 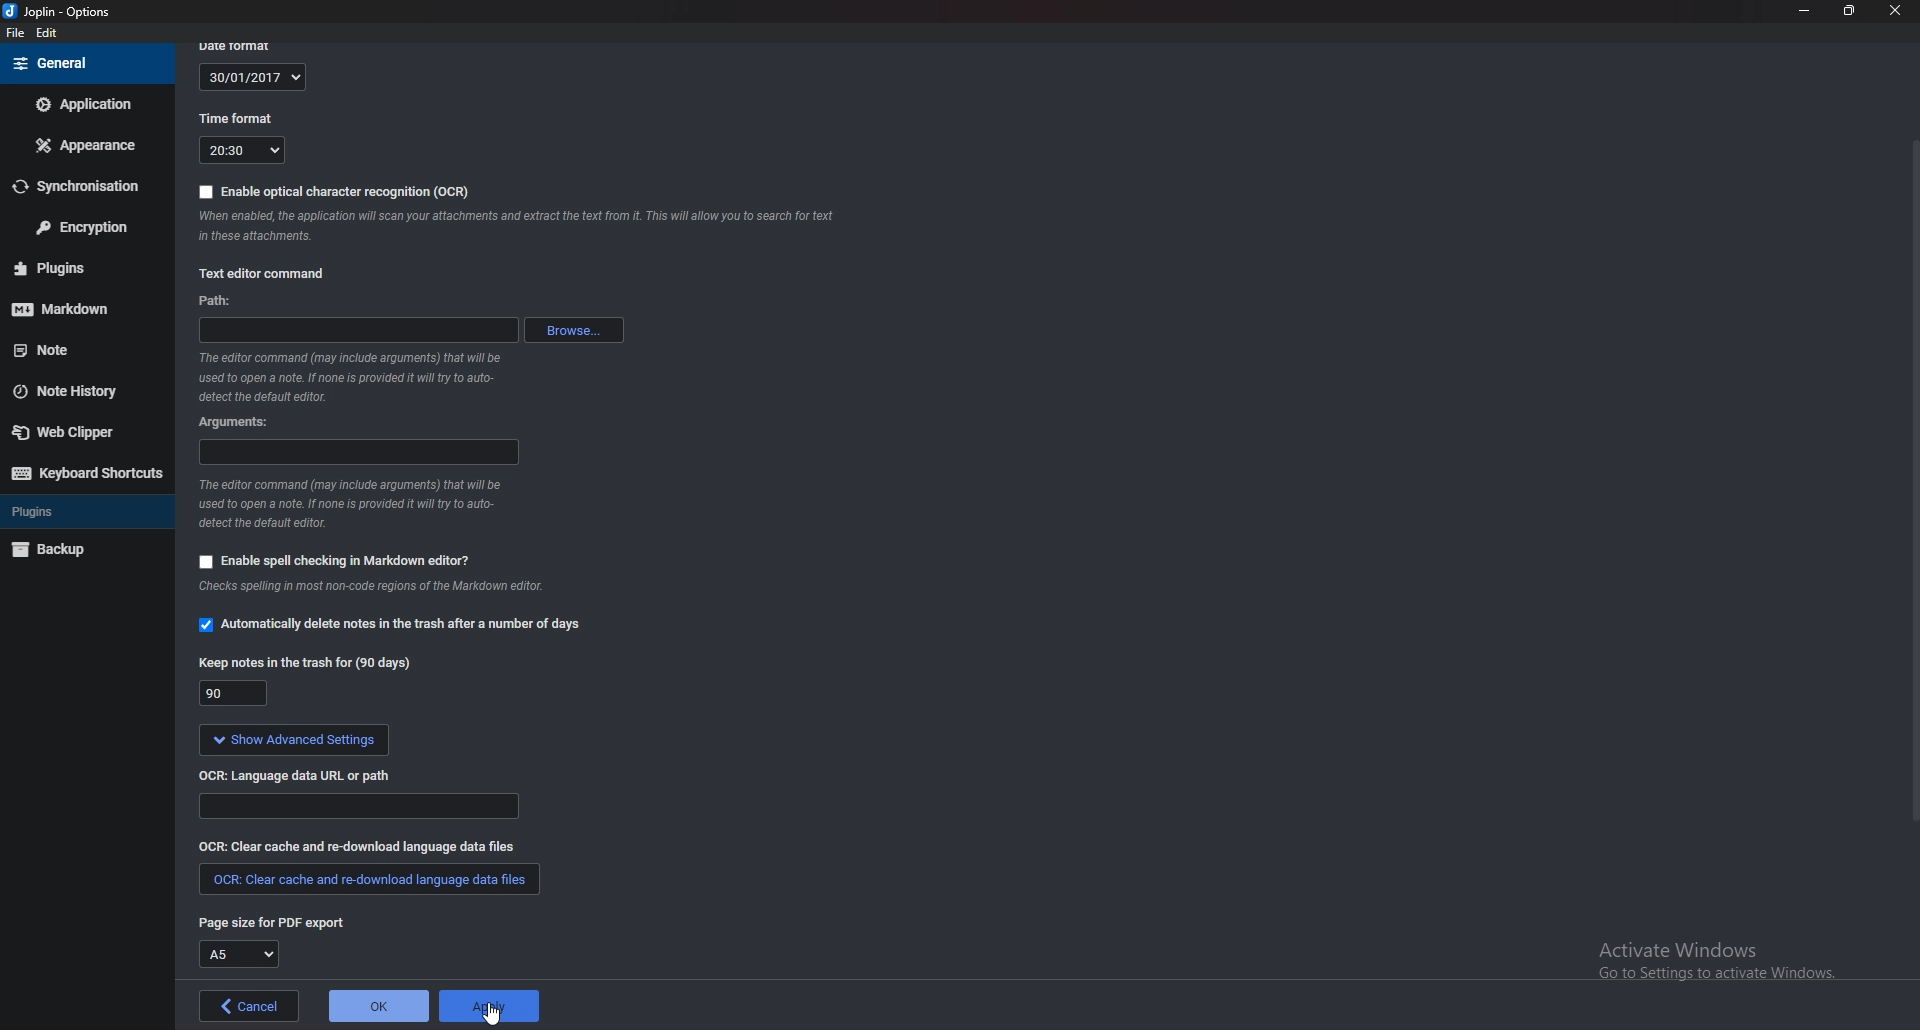 I want to click on Note history, so click(x=84, y=389).